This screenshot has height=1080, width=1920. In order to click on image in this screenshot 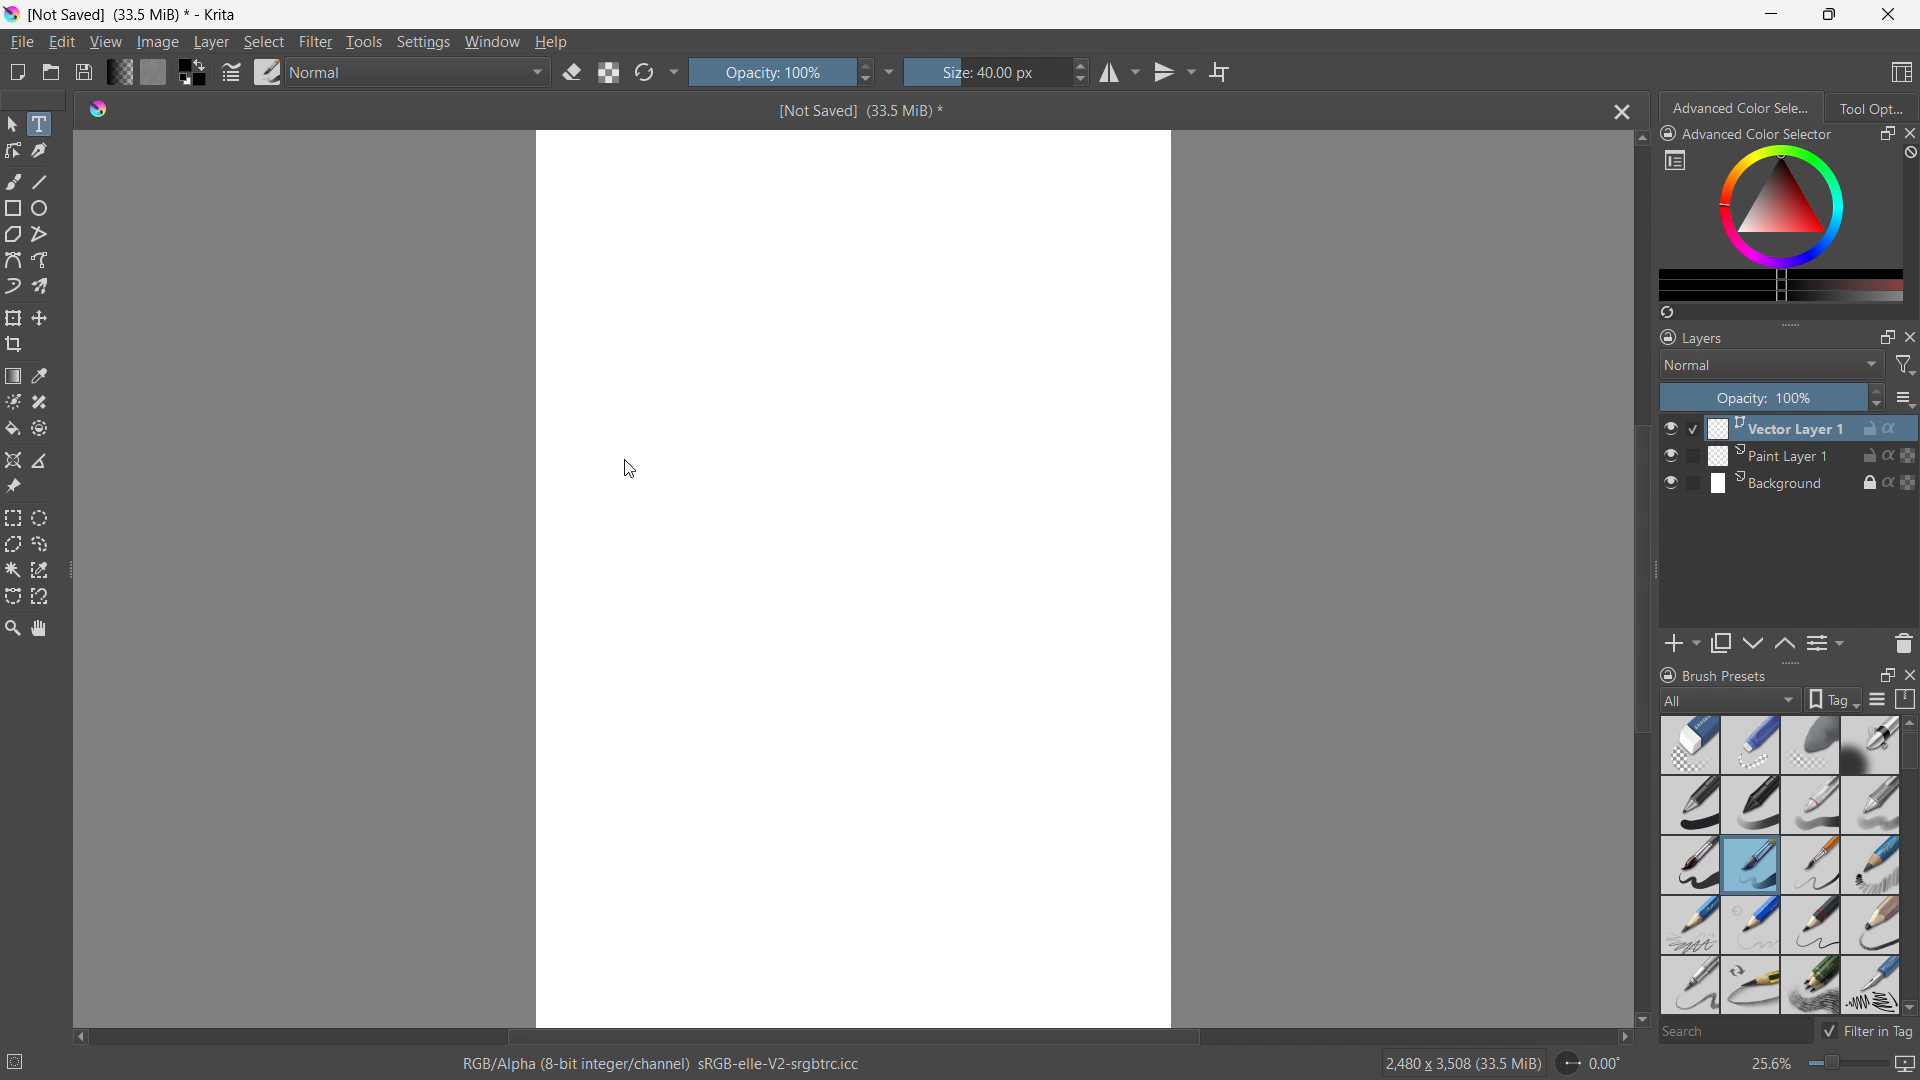, I will do `click(159, 43)`.